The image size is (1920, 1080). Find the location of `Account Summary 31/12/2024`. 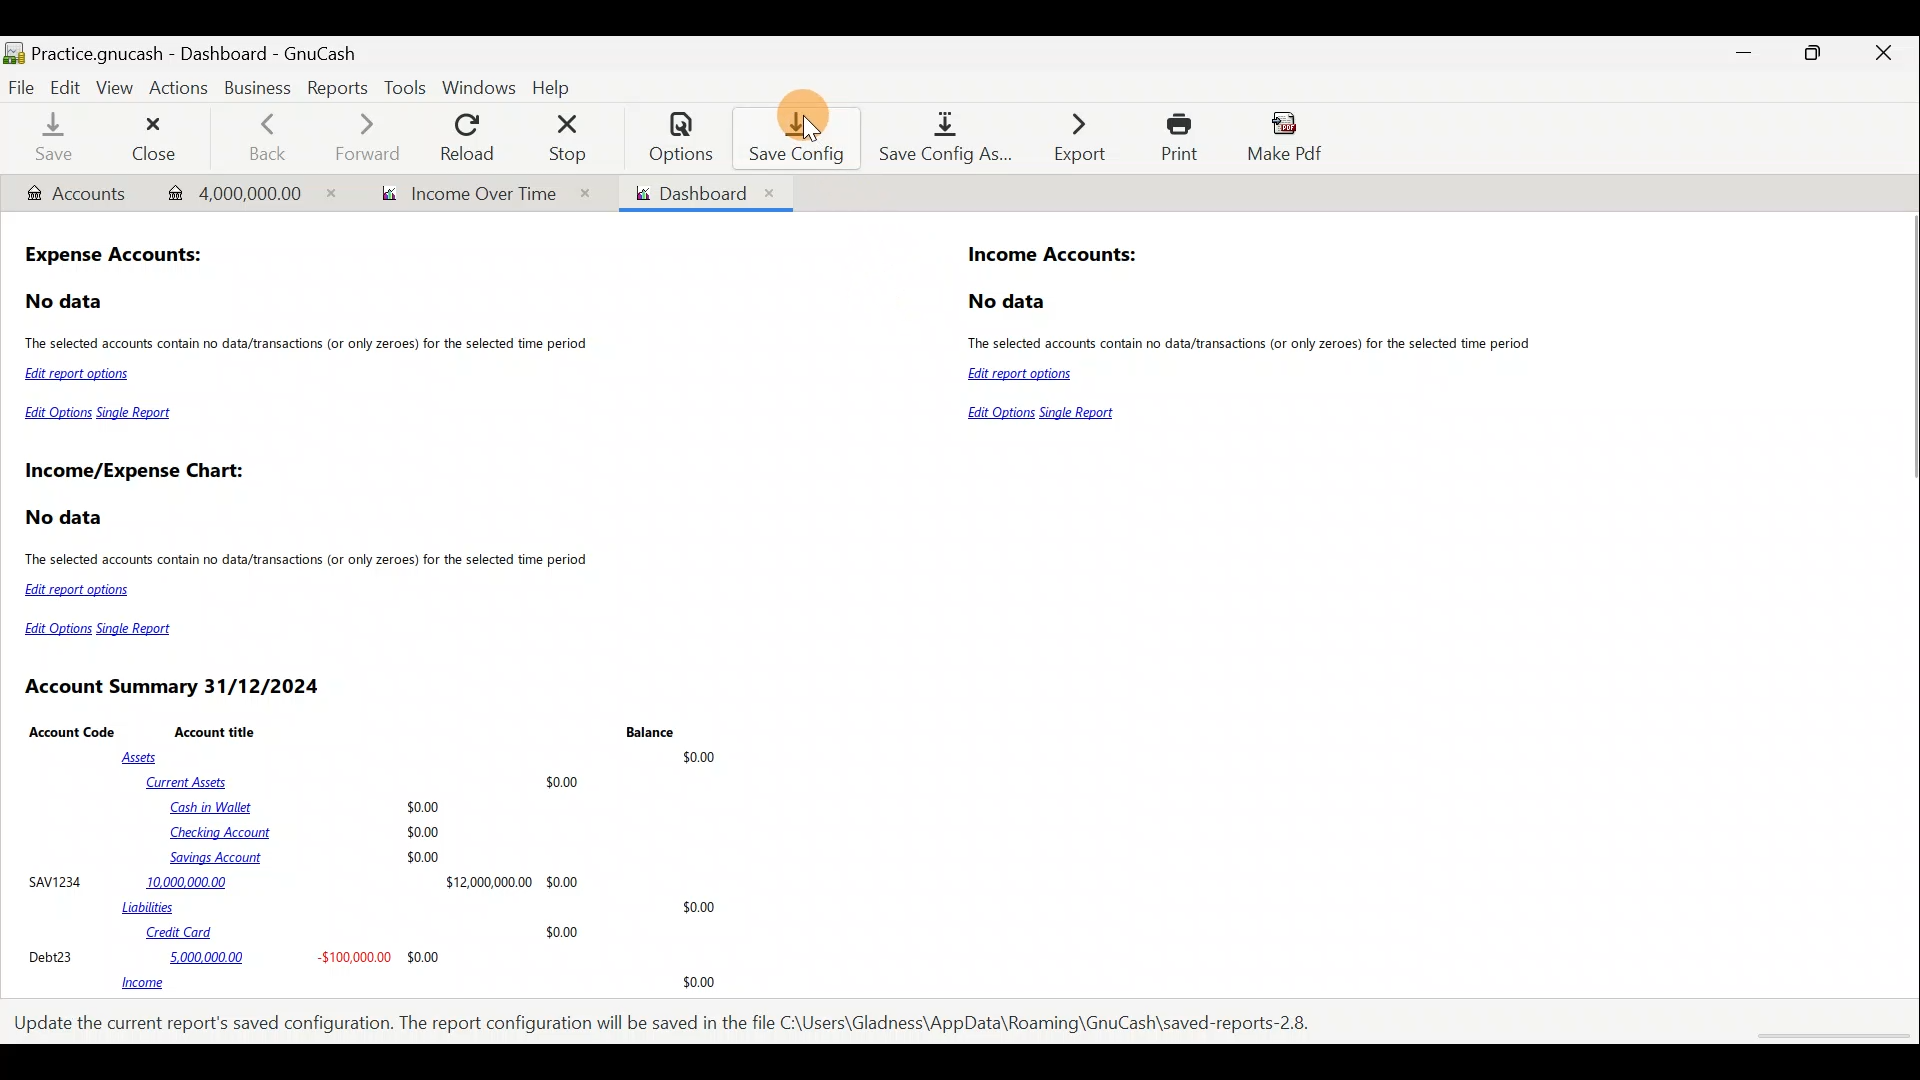

Account Summary 31/12/2024 is located at coordinates (176, 687).